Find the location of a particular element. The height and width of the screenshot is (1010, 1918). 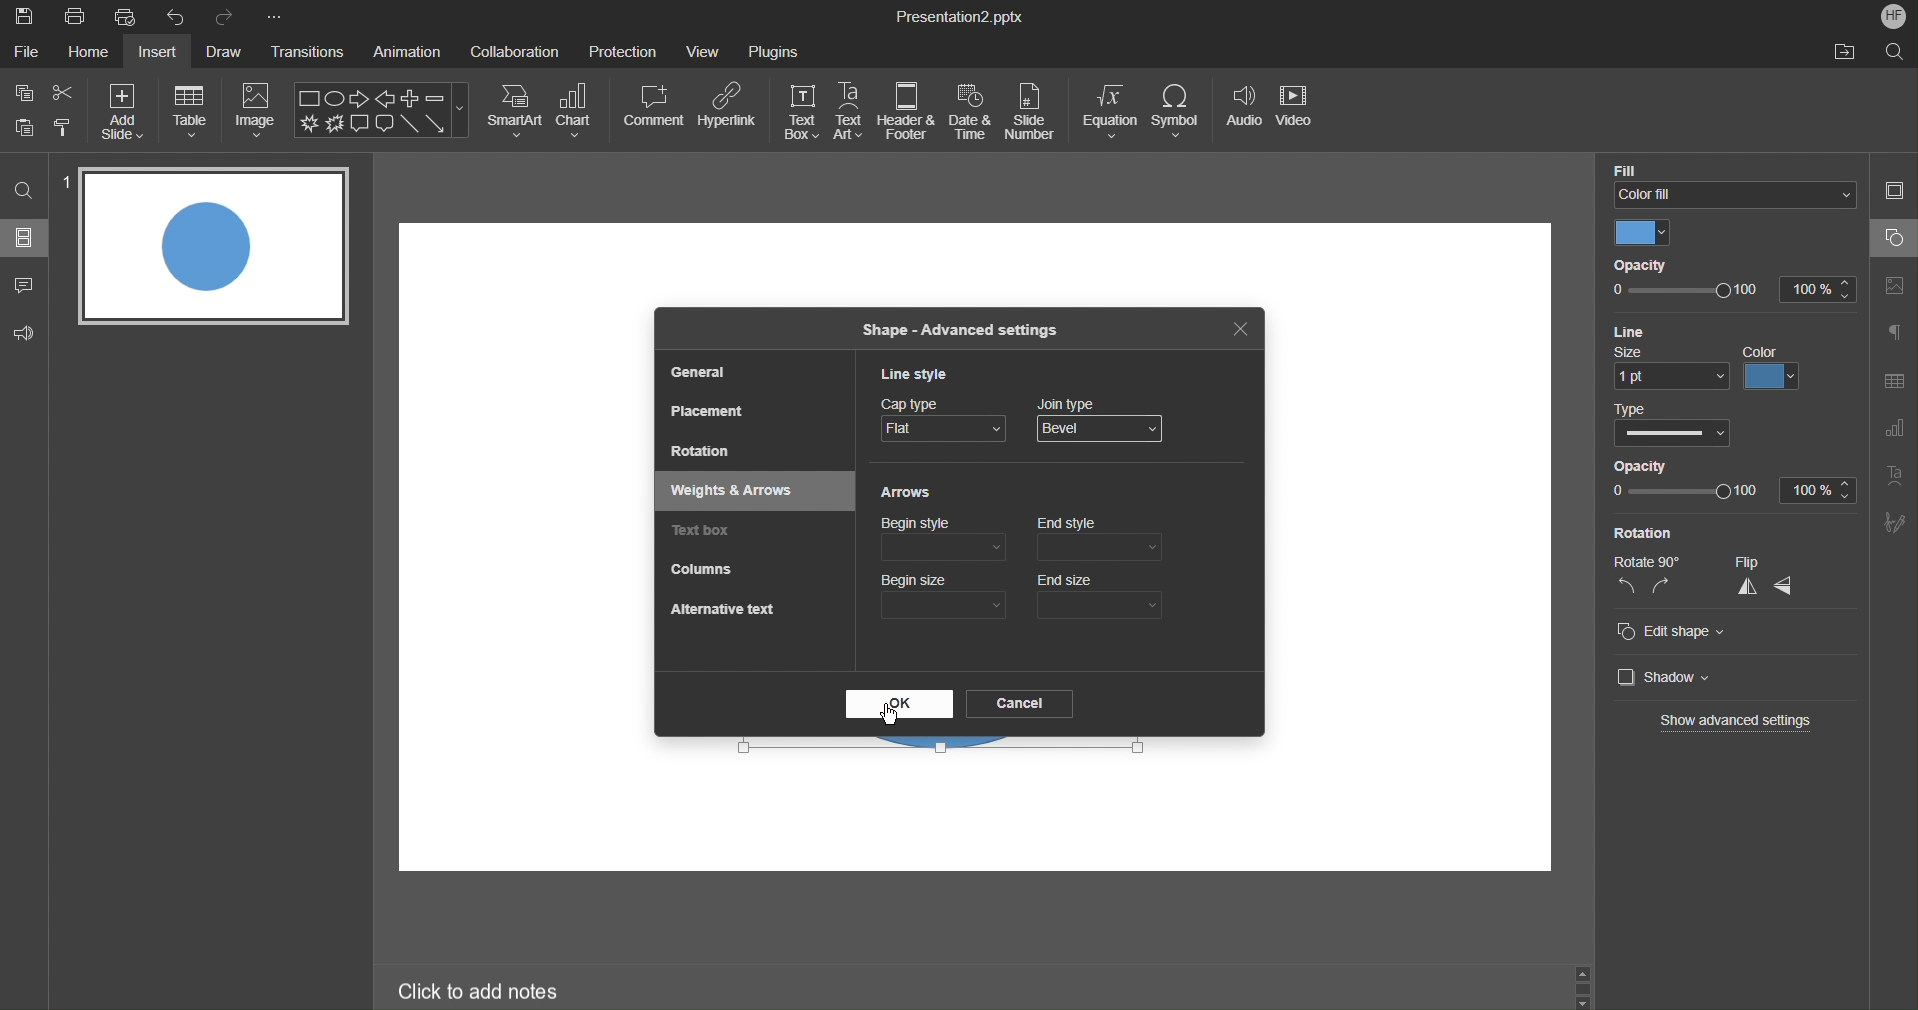

Opacity is located at coordinates (1661, 265).